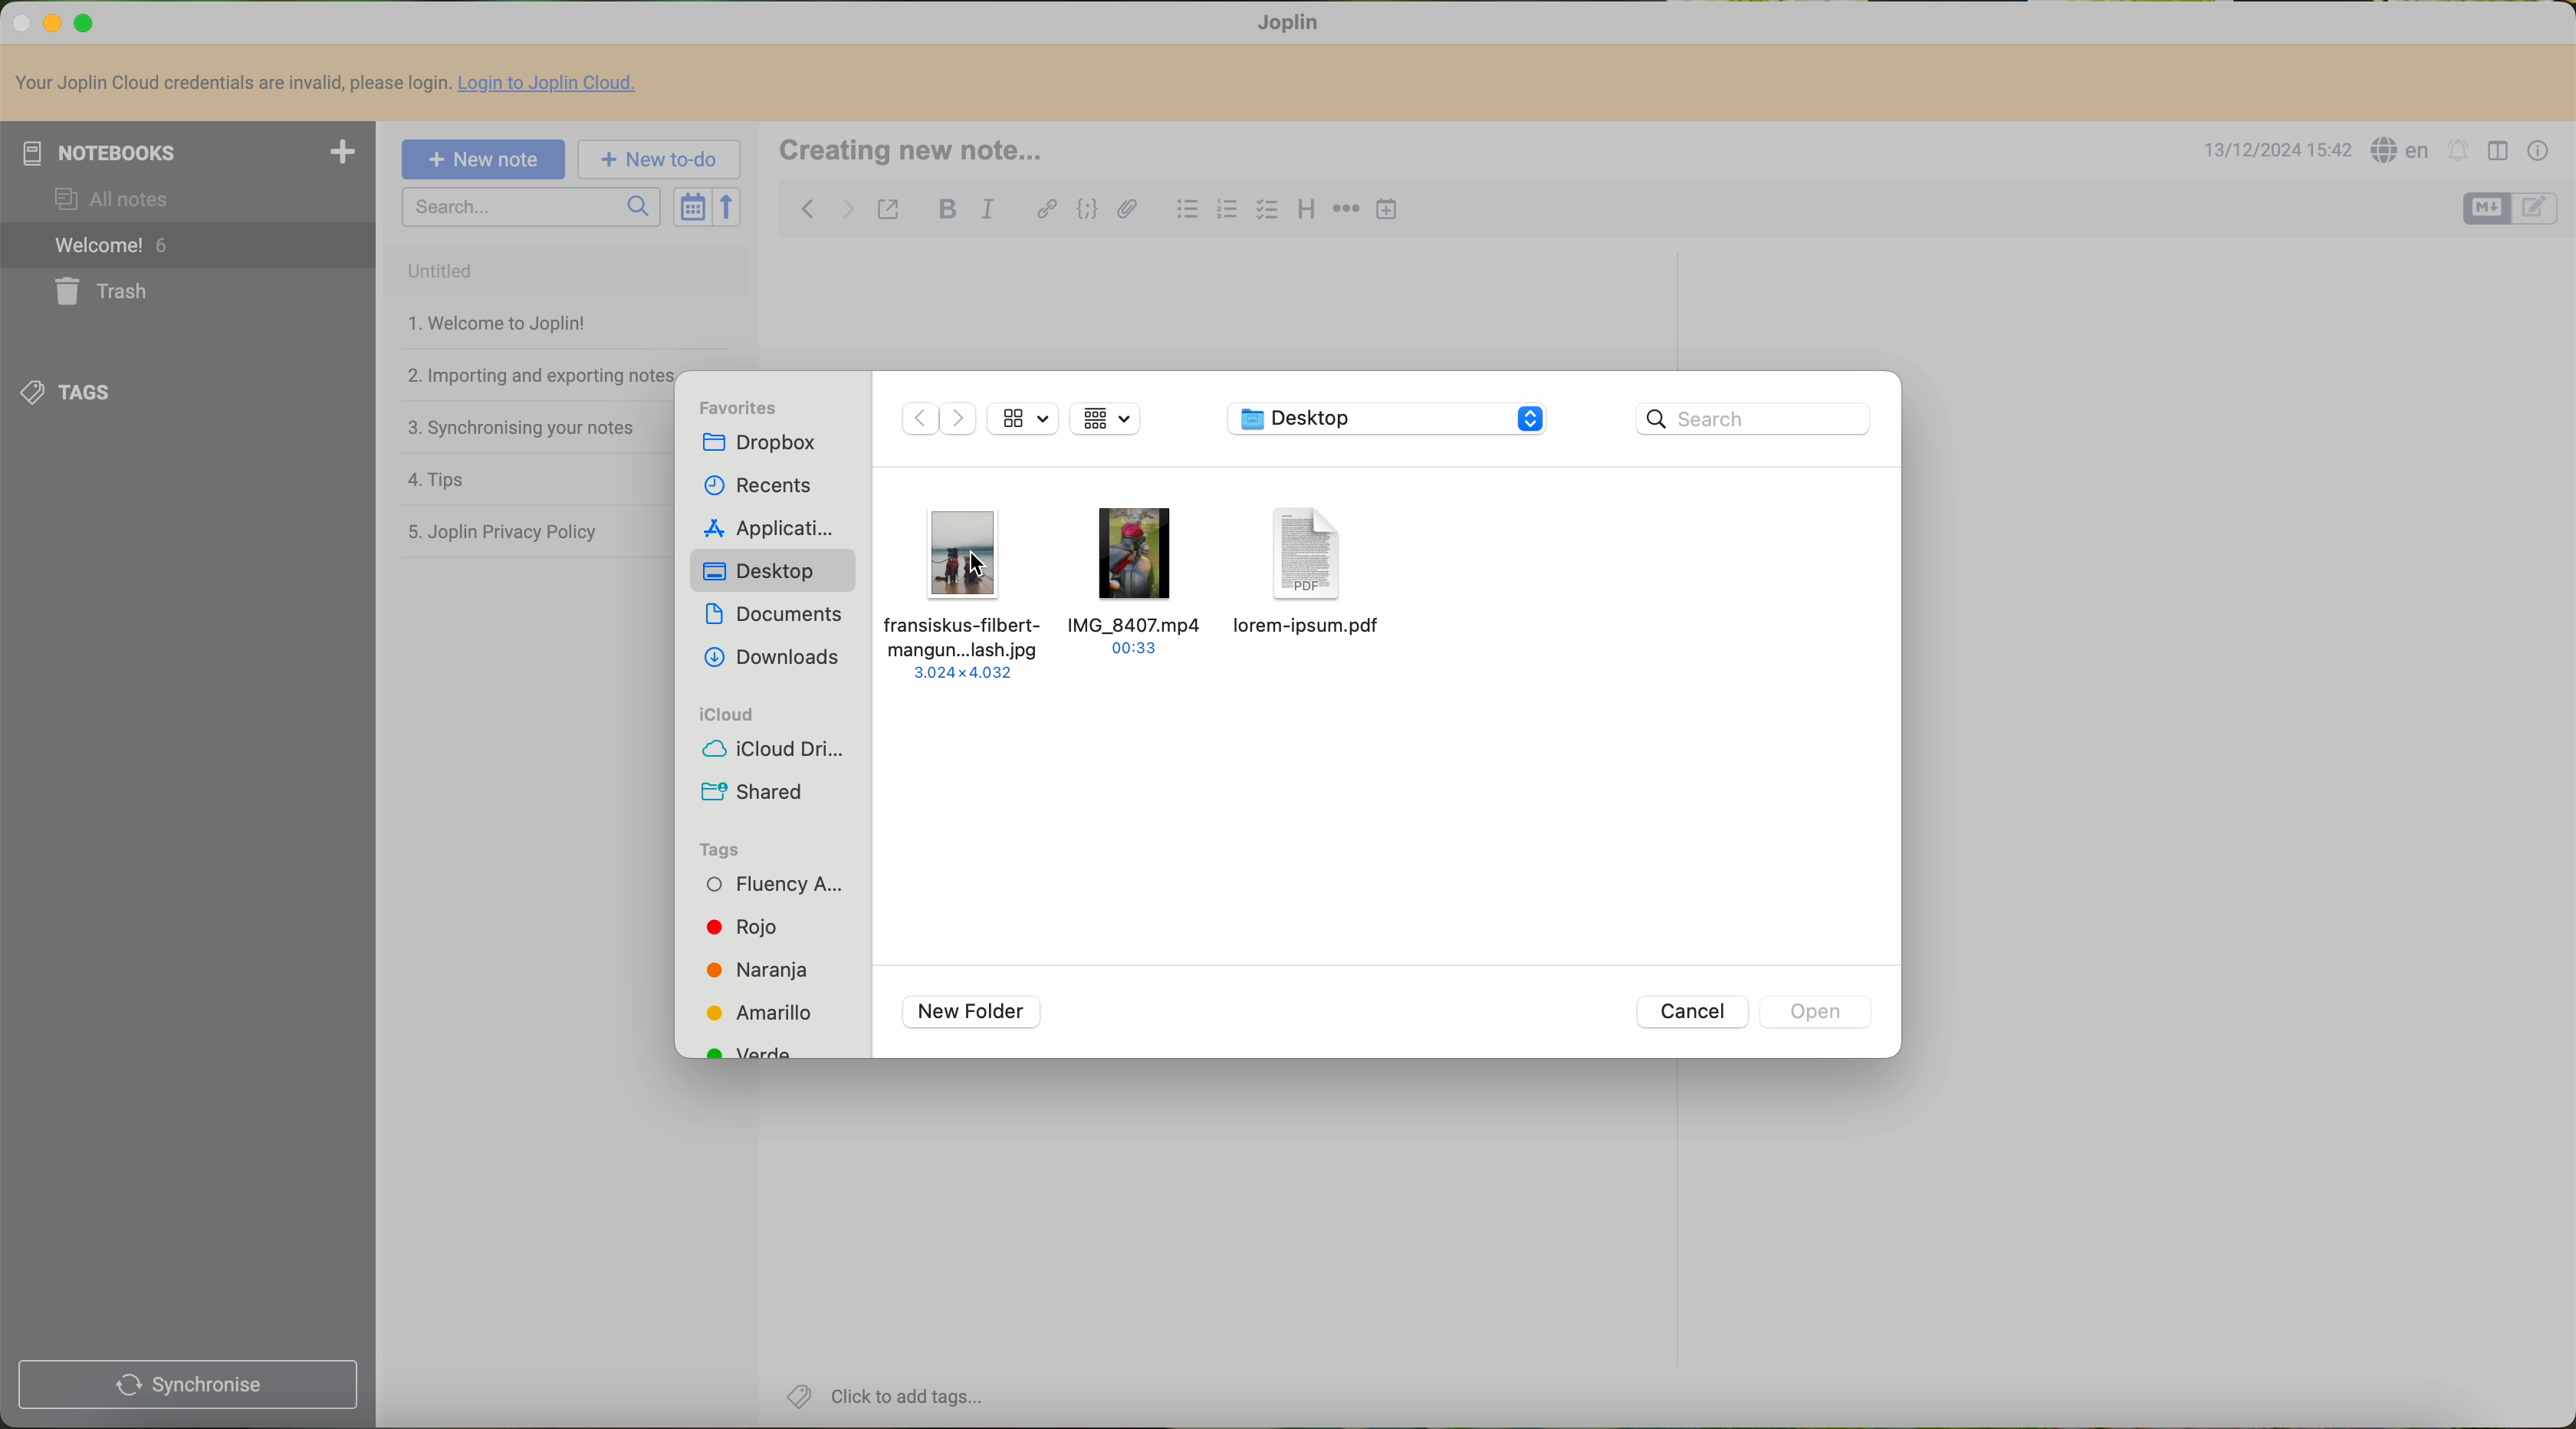  Describe the element at coordinates (766, 572) in the screenshot. I see `desktop` at that location.